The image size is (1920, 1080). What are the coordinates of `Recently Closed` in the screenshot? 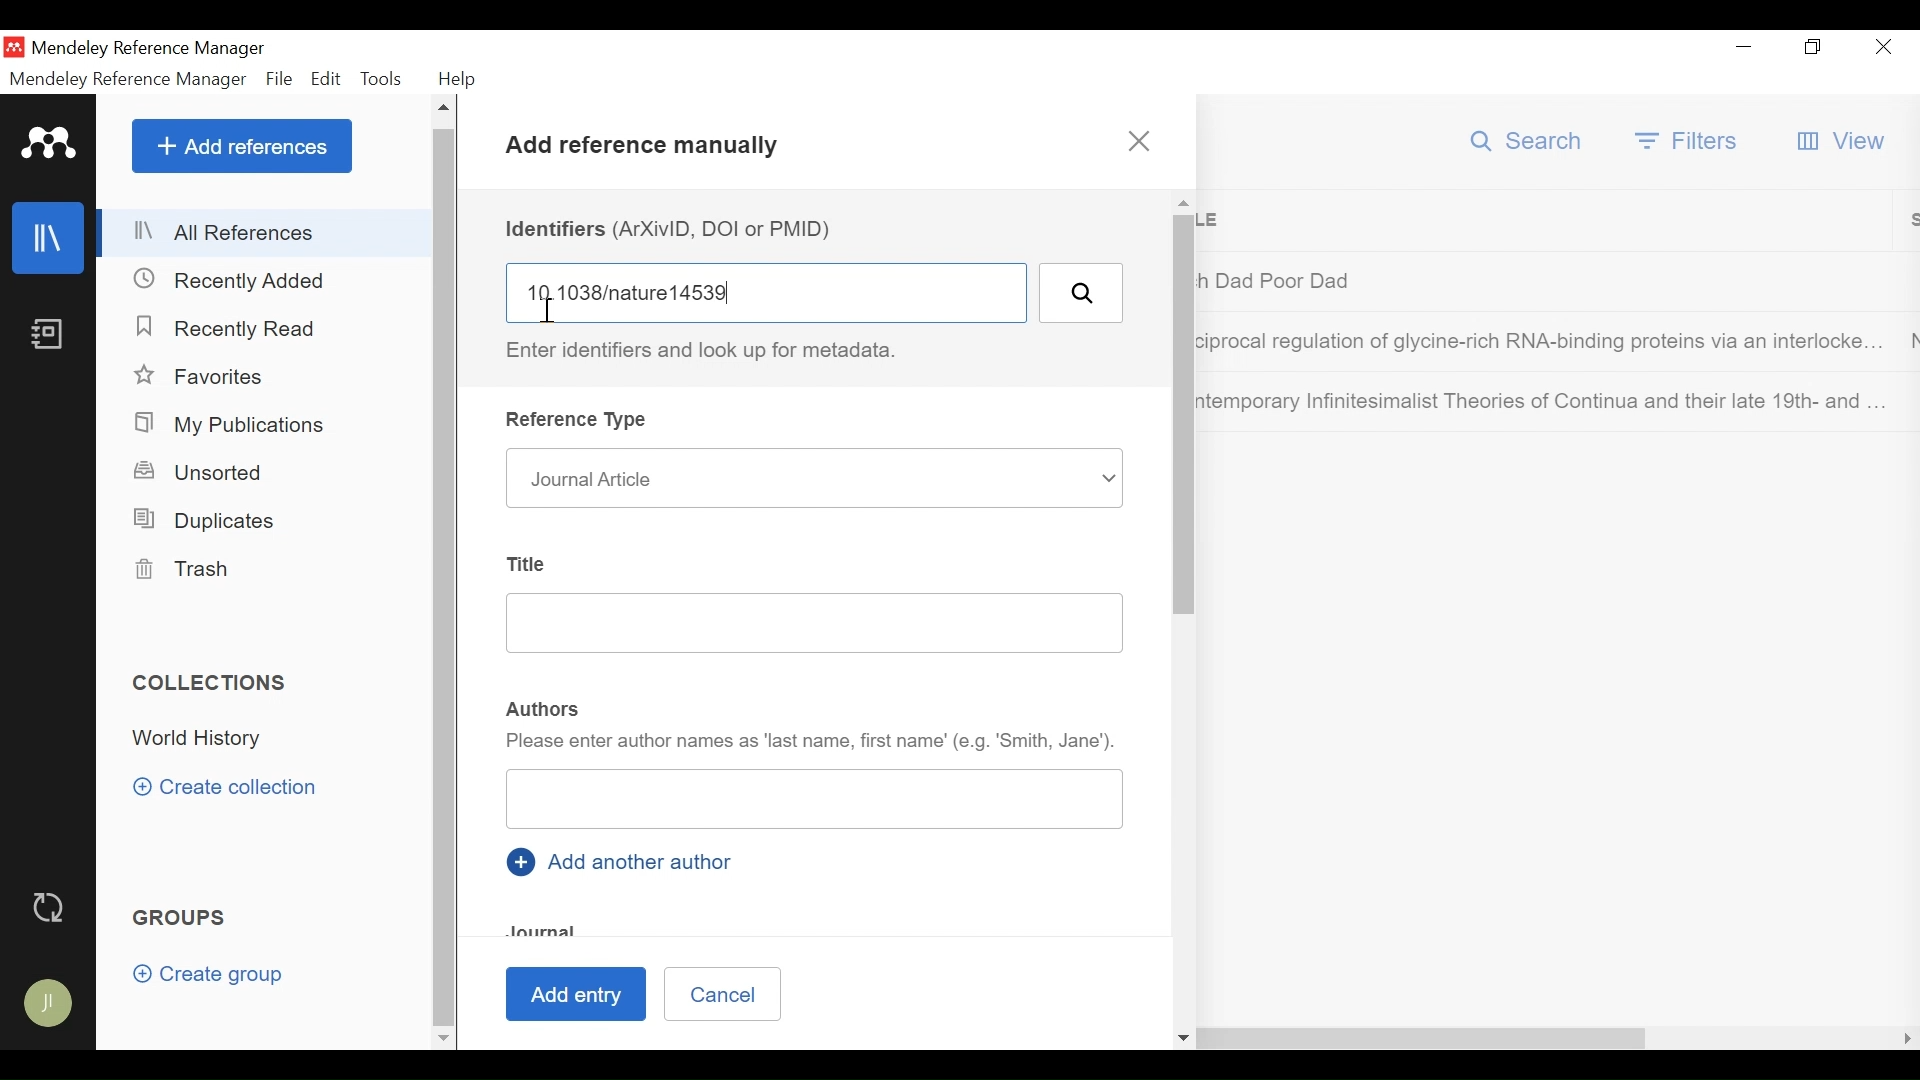 It's located at (232, 331).